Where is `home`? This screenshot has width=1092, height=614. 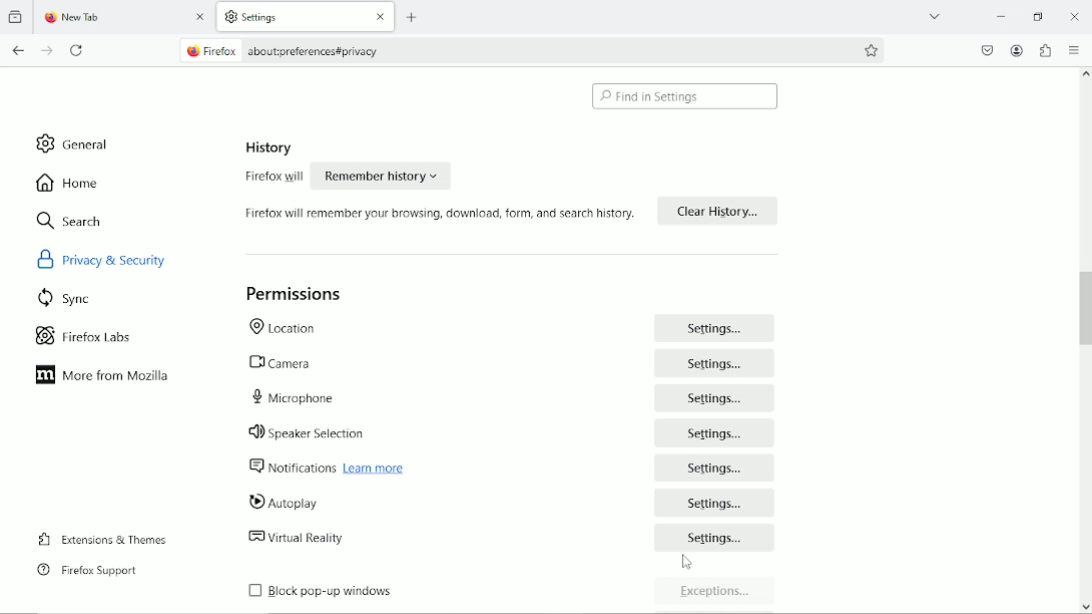 home is located at coordinates (69, 182).